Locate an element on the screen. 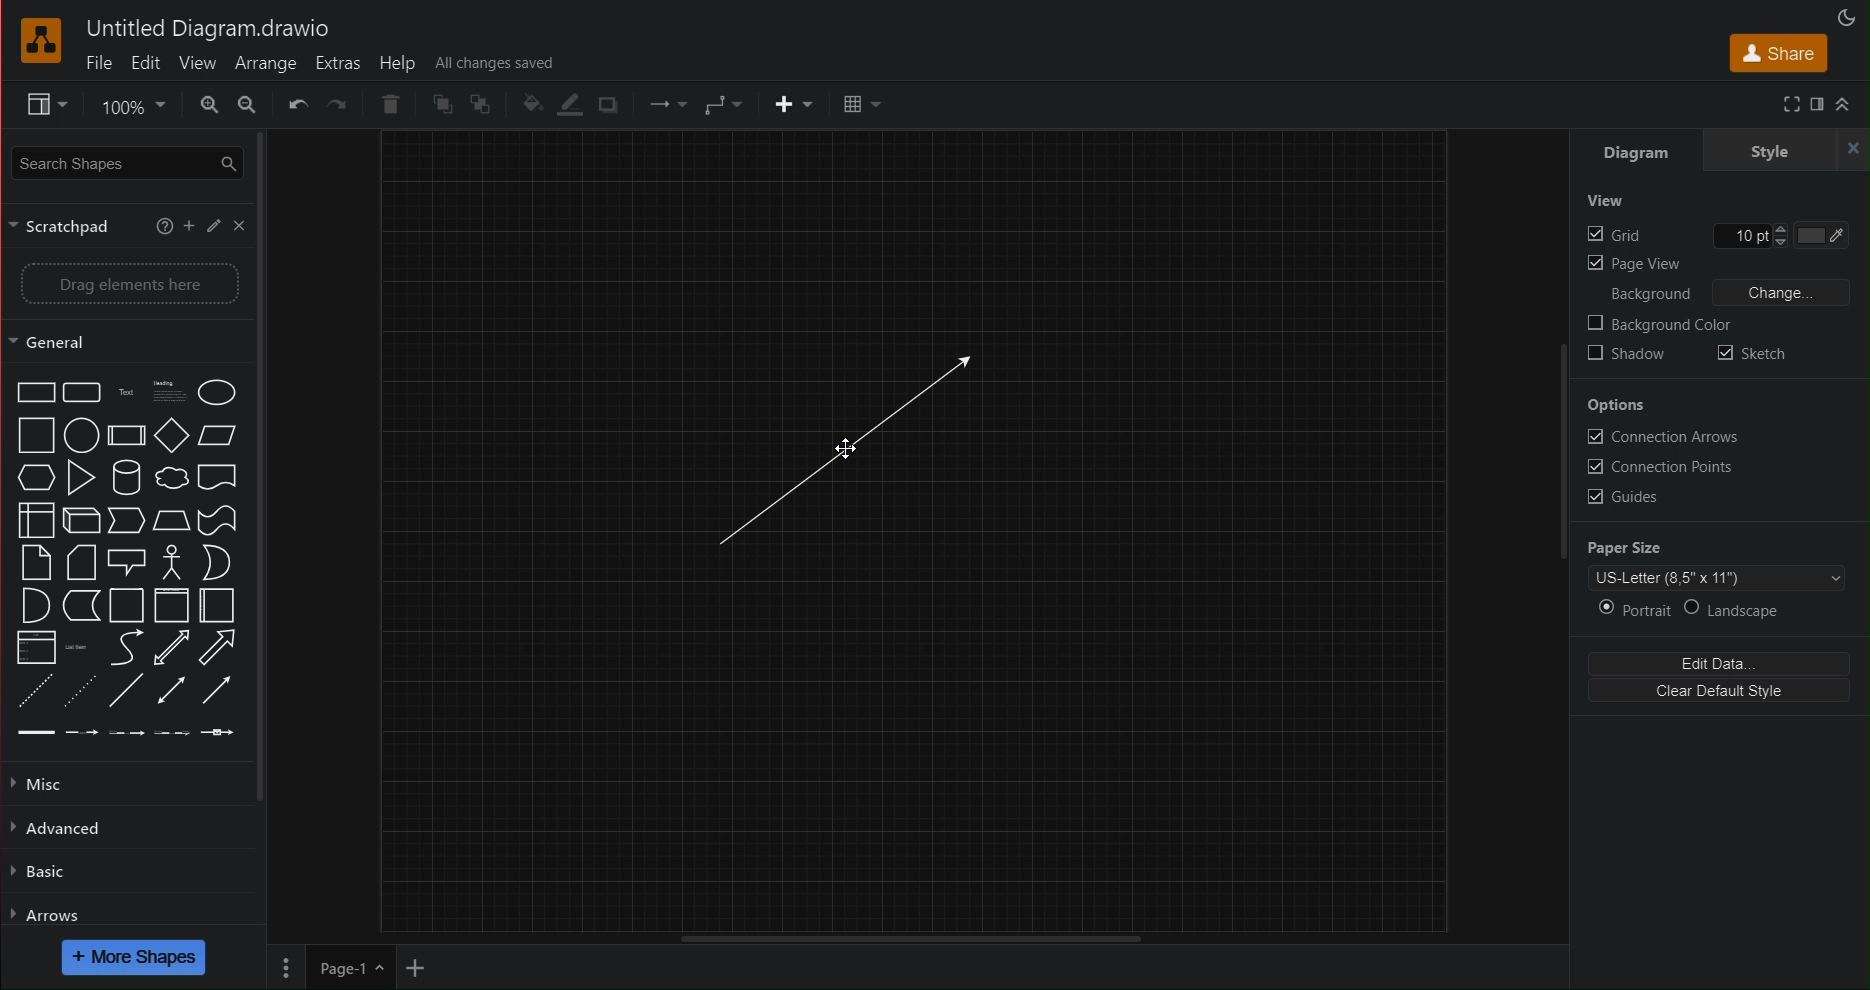 The image size is (1870, 990). Paper Template is located at coordinates (1719, 578).